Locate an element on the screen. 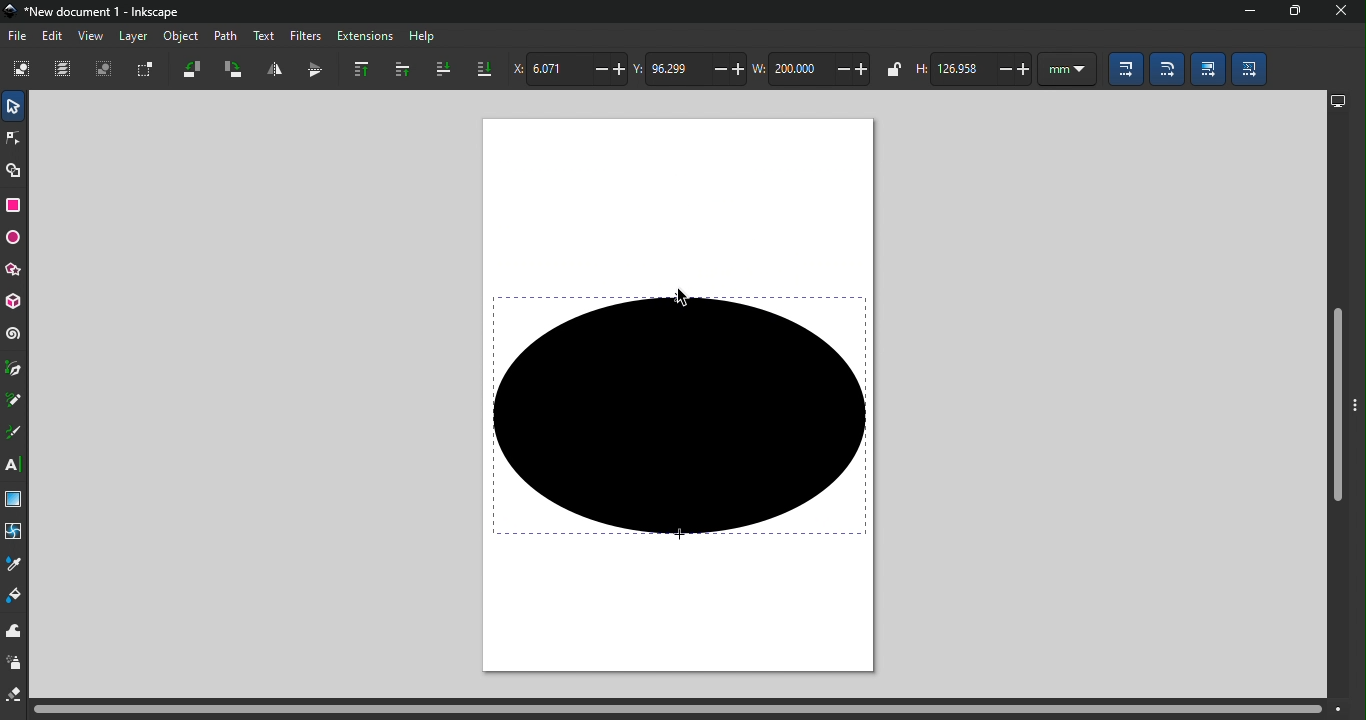 The width and height of the screenshot is (1366, 720). Pen tool is located at coordinates (18, 368).